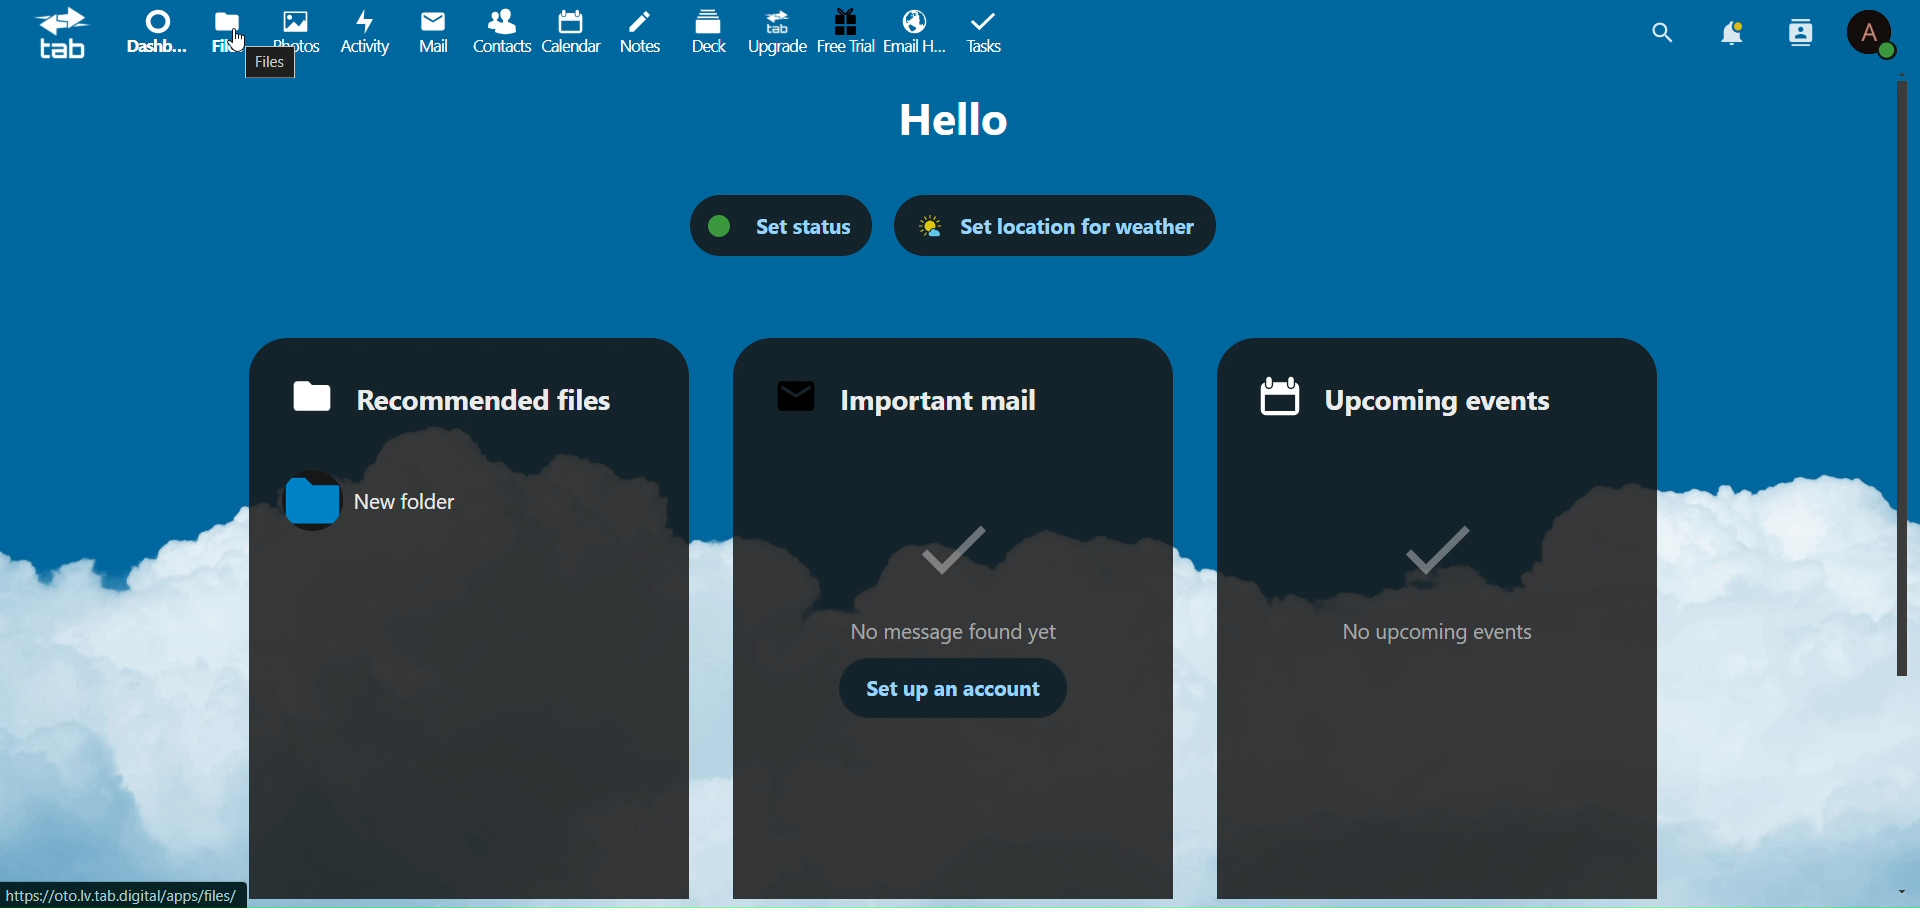 The width and height of the screenshot is (1920, 908). What do you see at coordinates (64, 37) in the screenshot?
I see `Logo` at bounding box center [64, 37].